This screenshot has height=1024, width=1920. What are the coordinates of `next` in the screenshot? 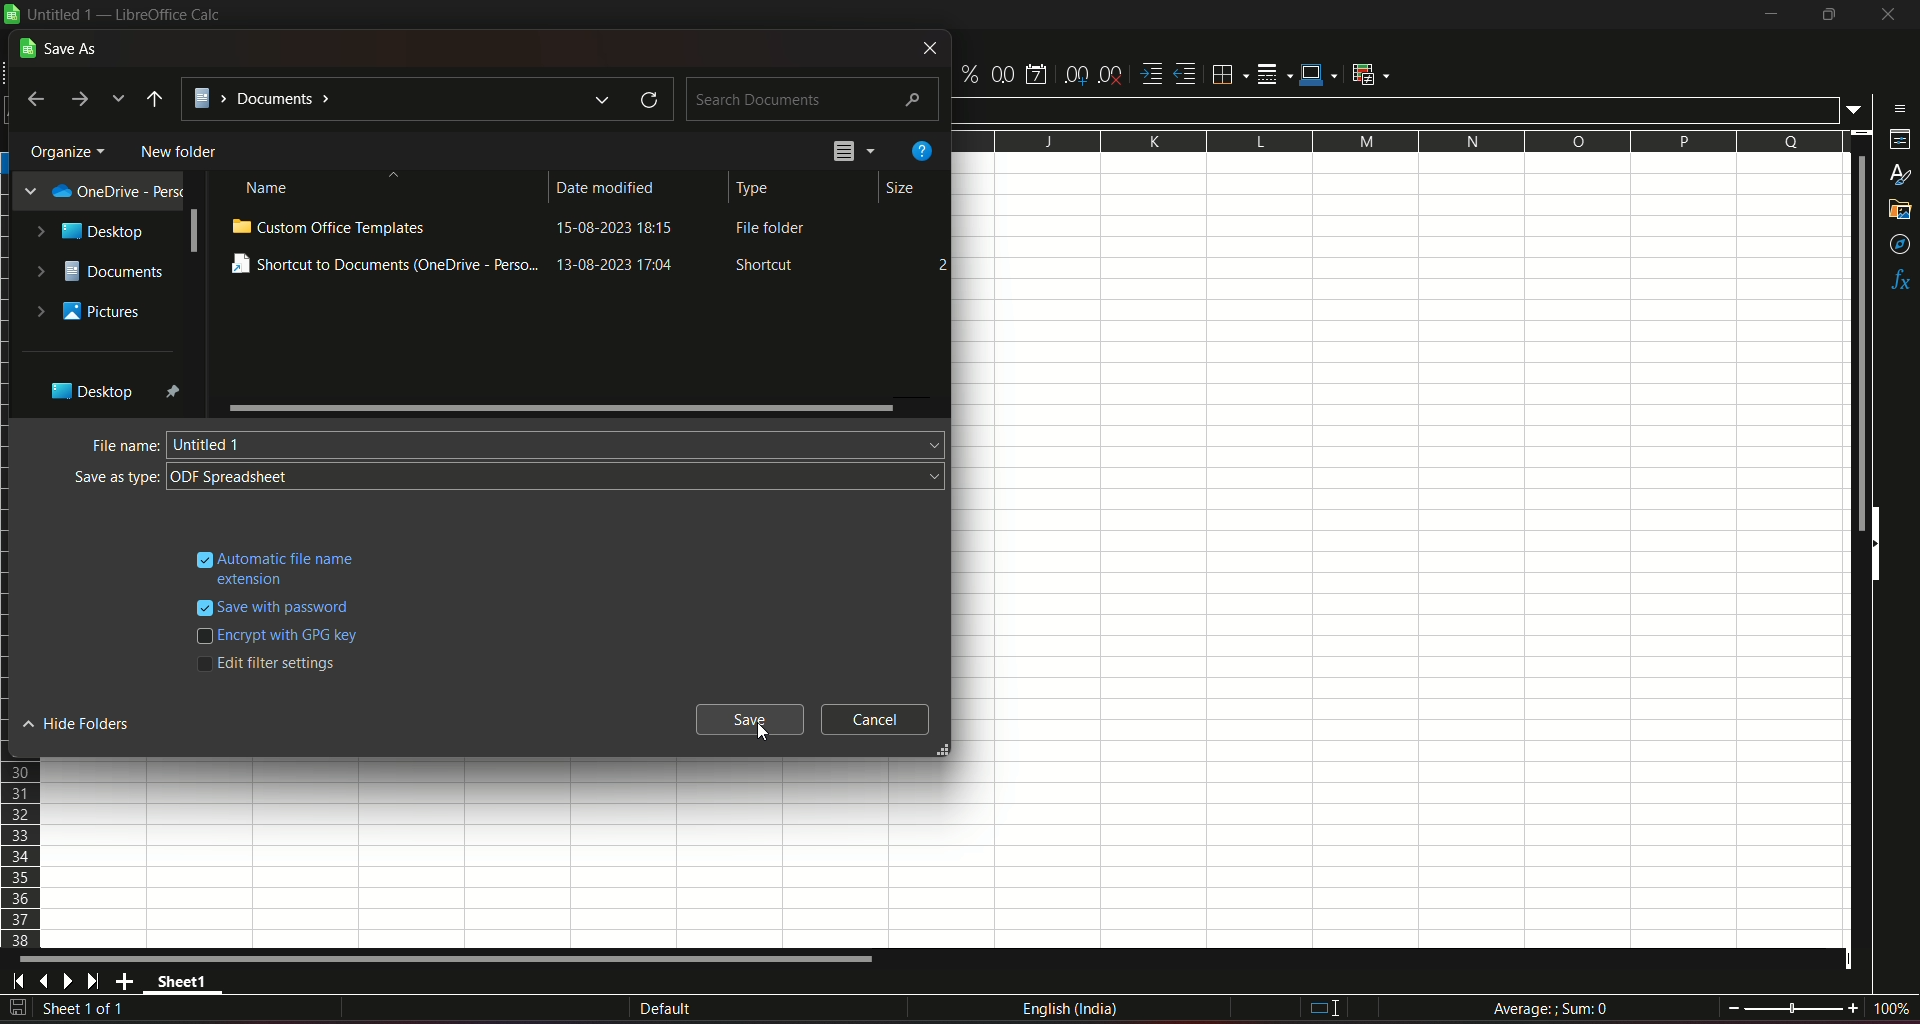 It's located at (83, 100).